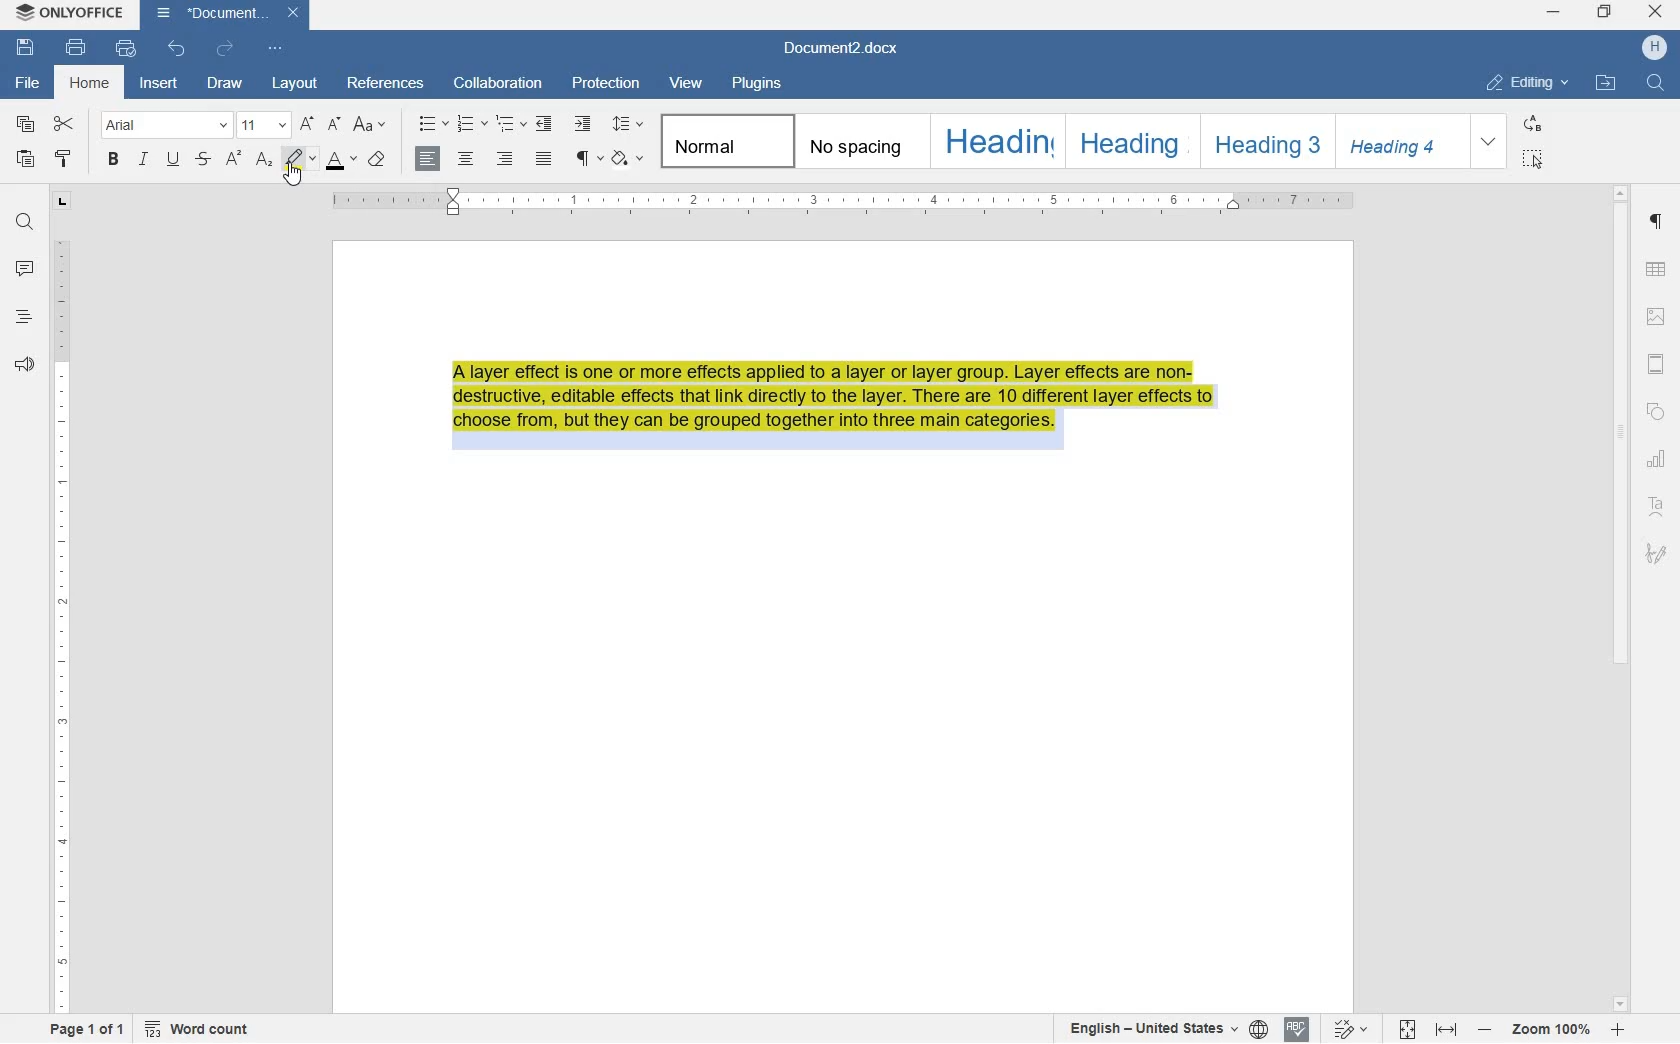 This screenshot has width=1680, height=1044. What do you see at coordinates (432, 125) in the screenshot?
I see `BULLETS` at bounding box center [432, 125].